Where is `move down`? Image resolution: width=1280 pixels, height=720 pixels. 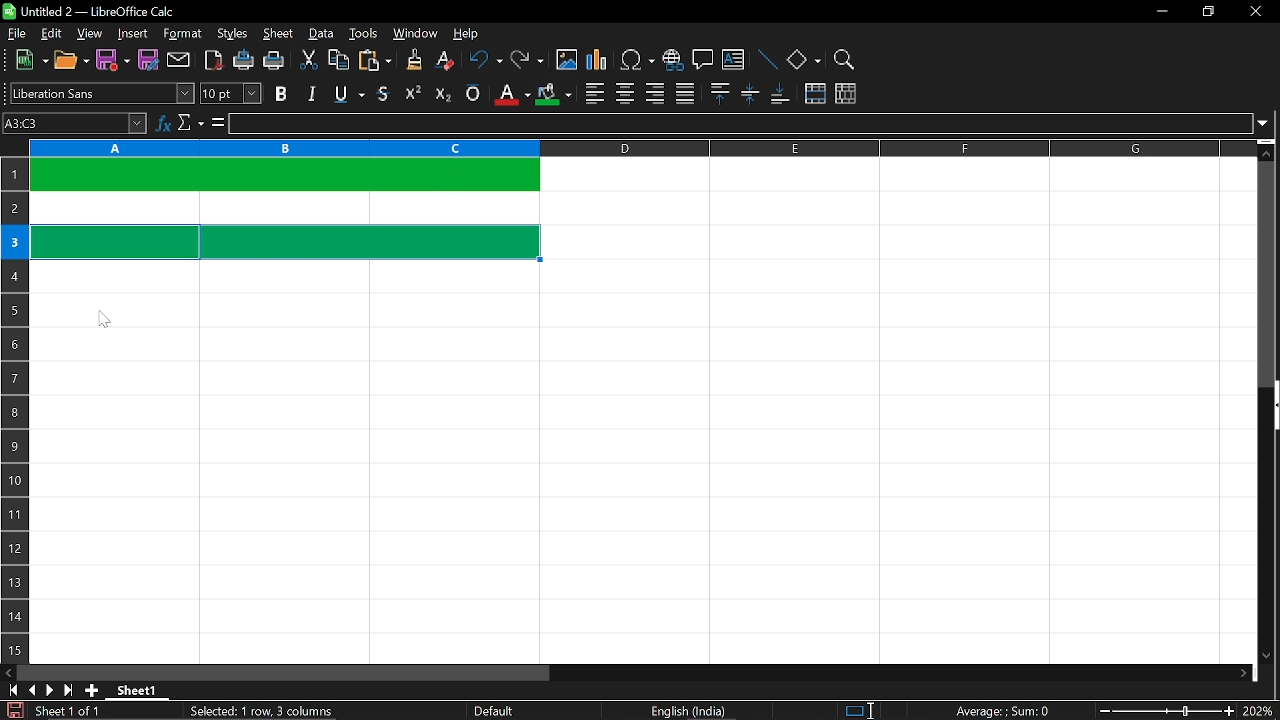 move down is located at coordinates (1270, 657).